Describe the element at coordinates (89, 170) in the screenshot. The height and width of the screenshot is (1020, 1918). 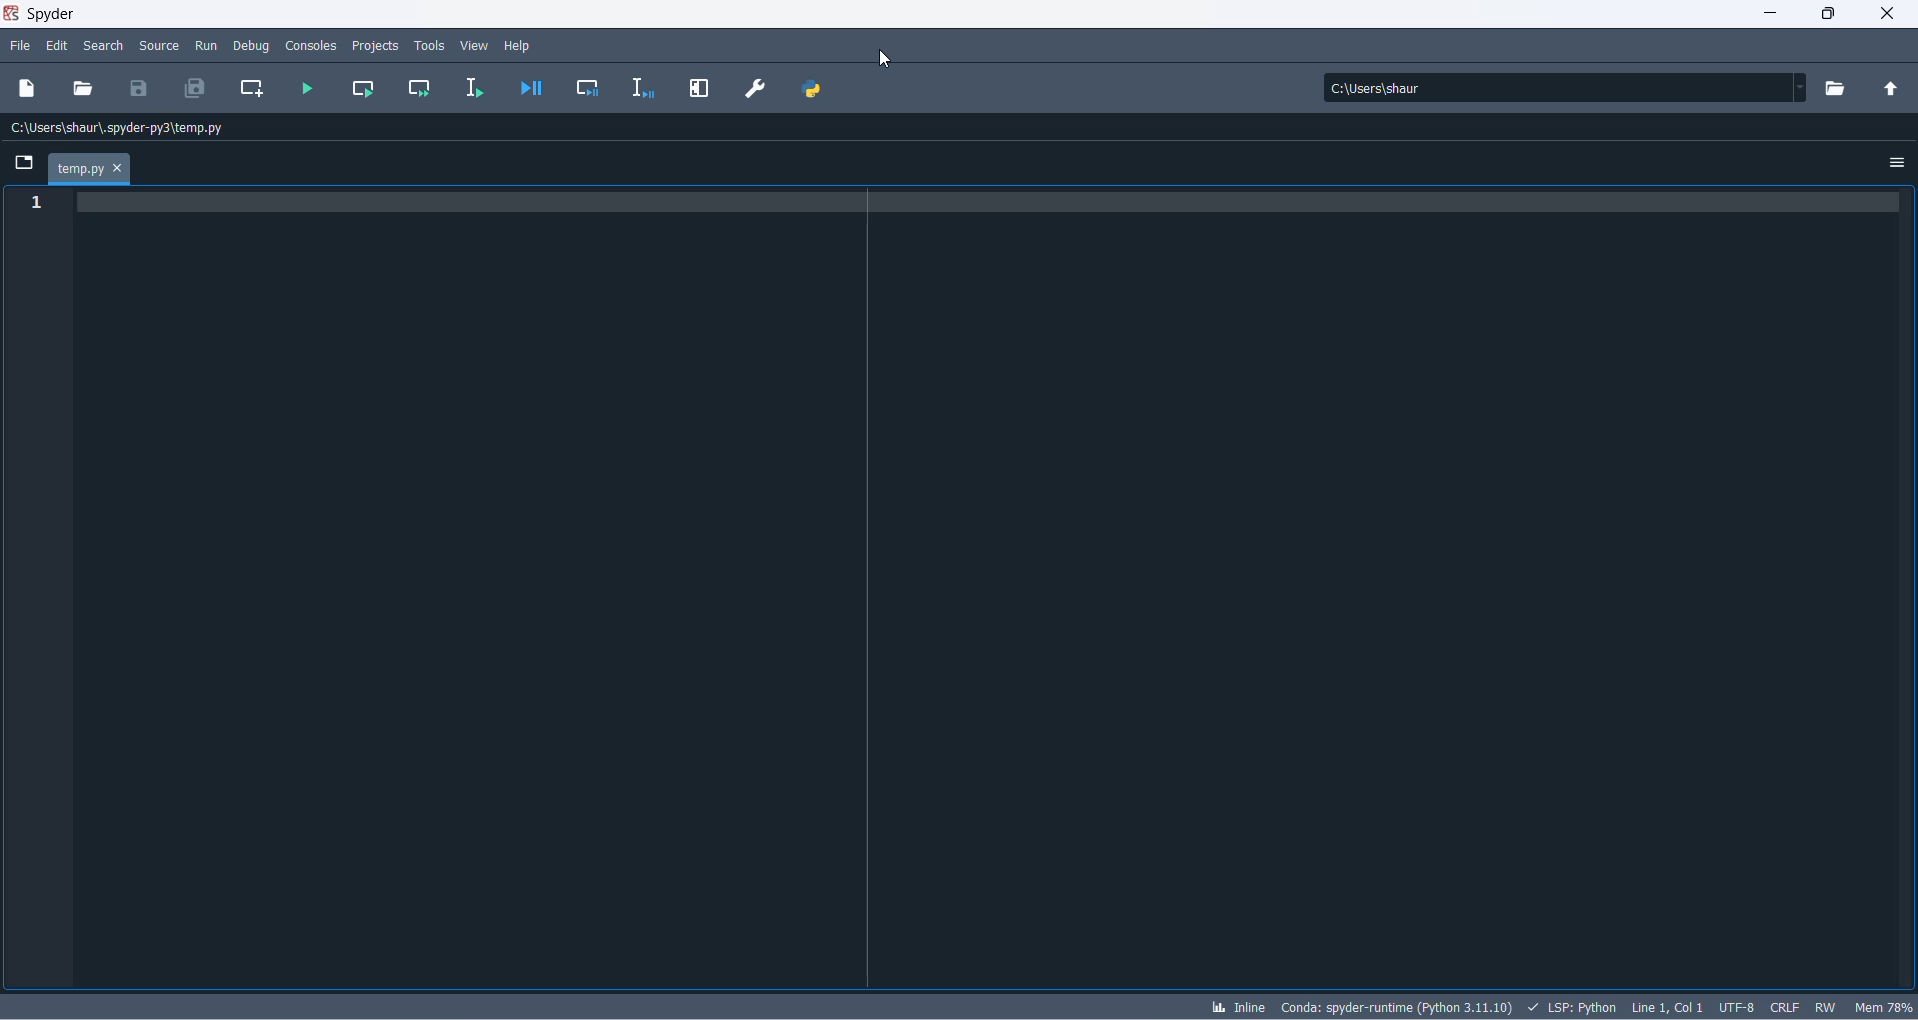
I see `current file tab` at that location.